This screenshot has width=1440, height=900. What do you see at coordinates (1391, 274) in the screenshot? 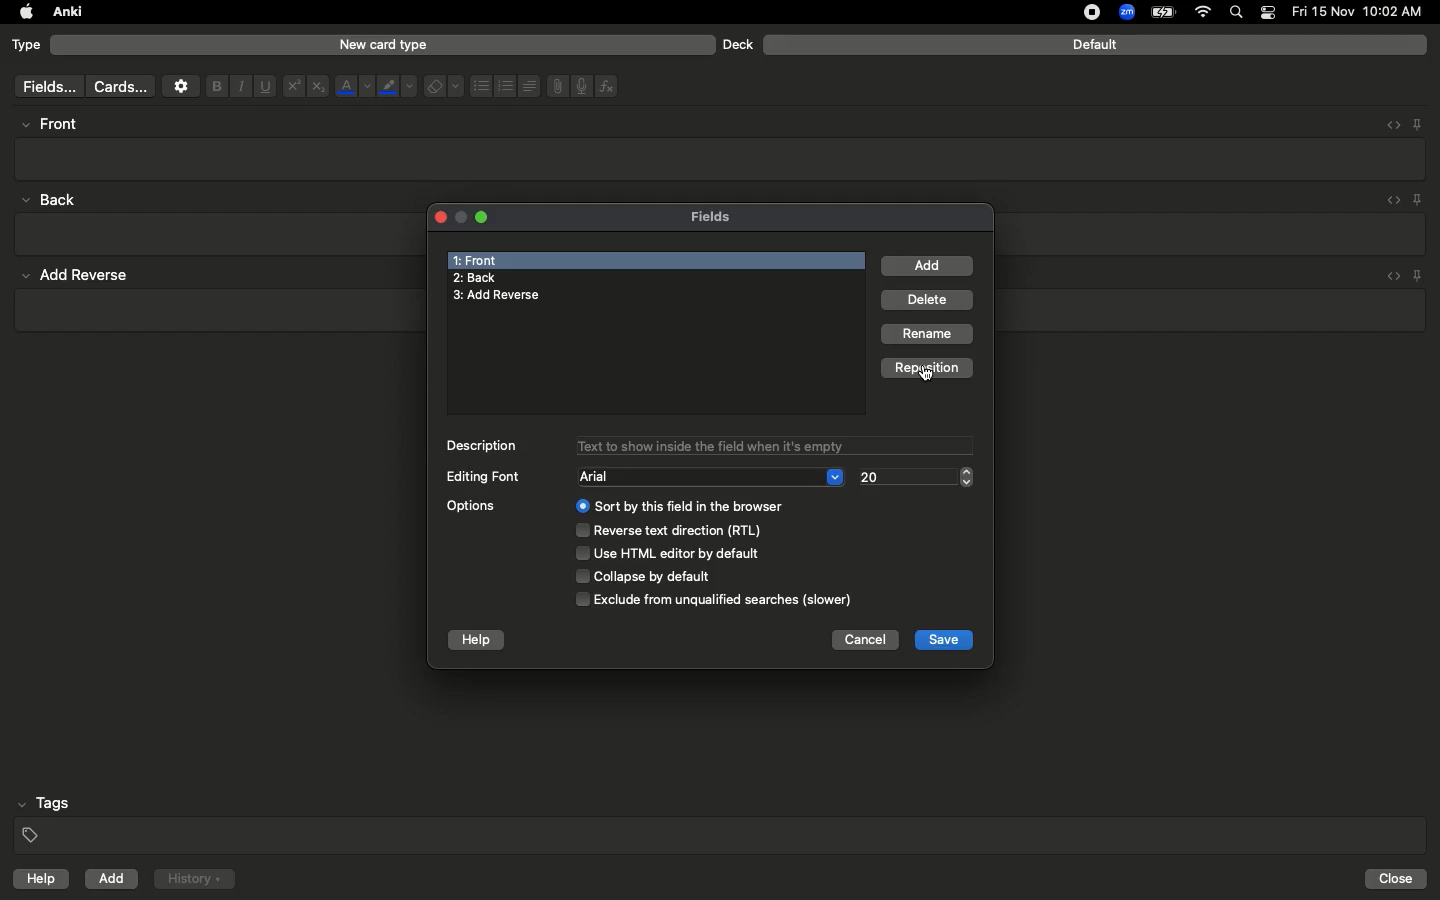
I see `embed` at bounding box center [1391, 274].